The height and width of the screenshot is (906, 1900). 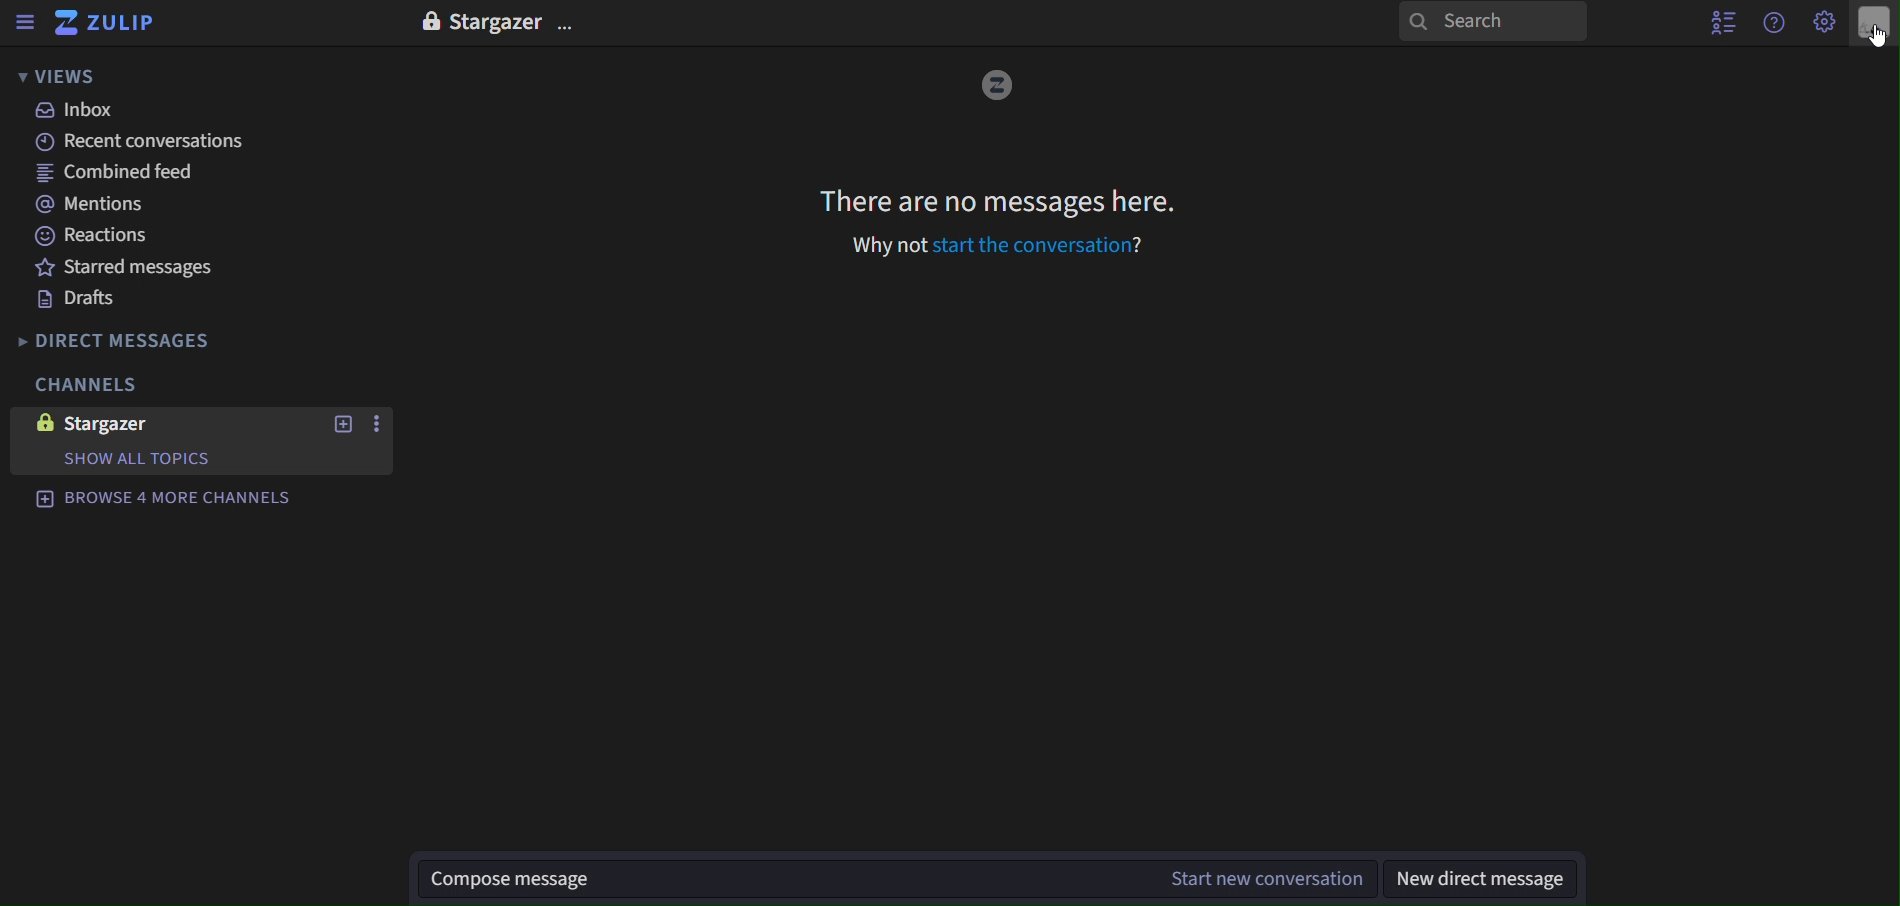 What do you see at coordinates (1775, 23) in the screenshot?
I see `get help` at bounding box center [1775, 23].